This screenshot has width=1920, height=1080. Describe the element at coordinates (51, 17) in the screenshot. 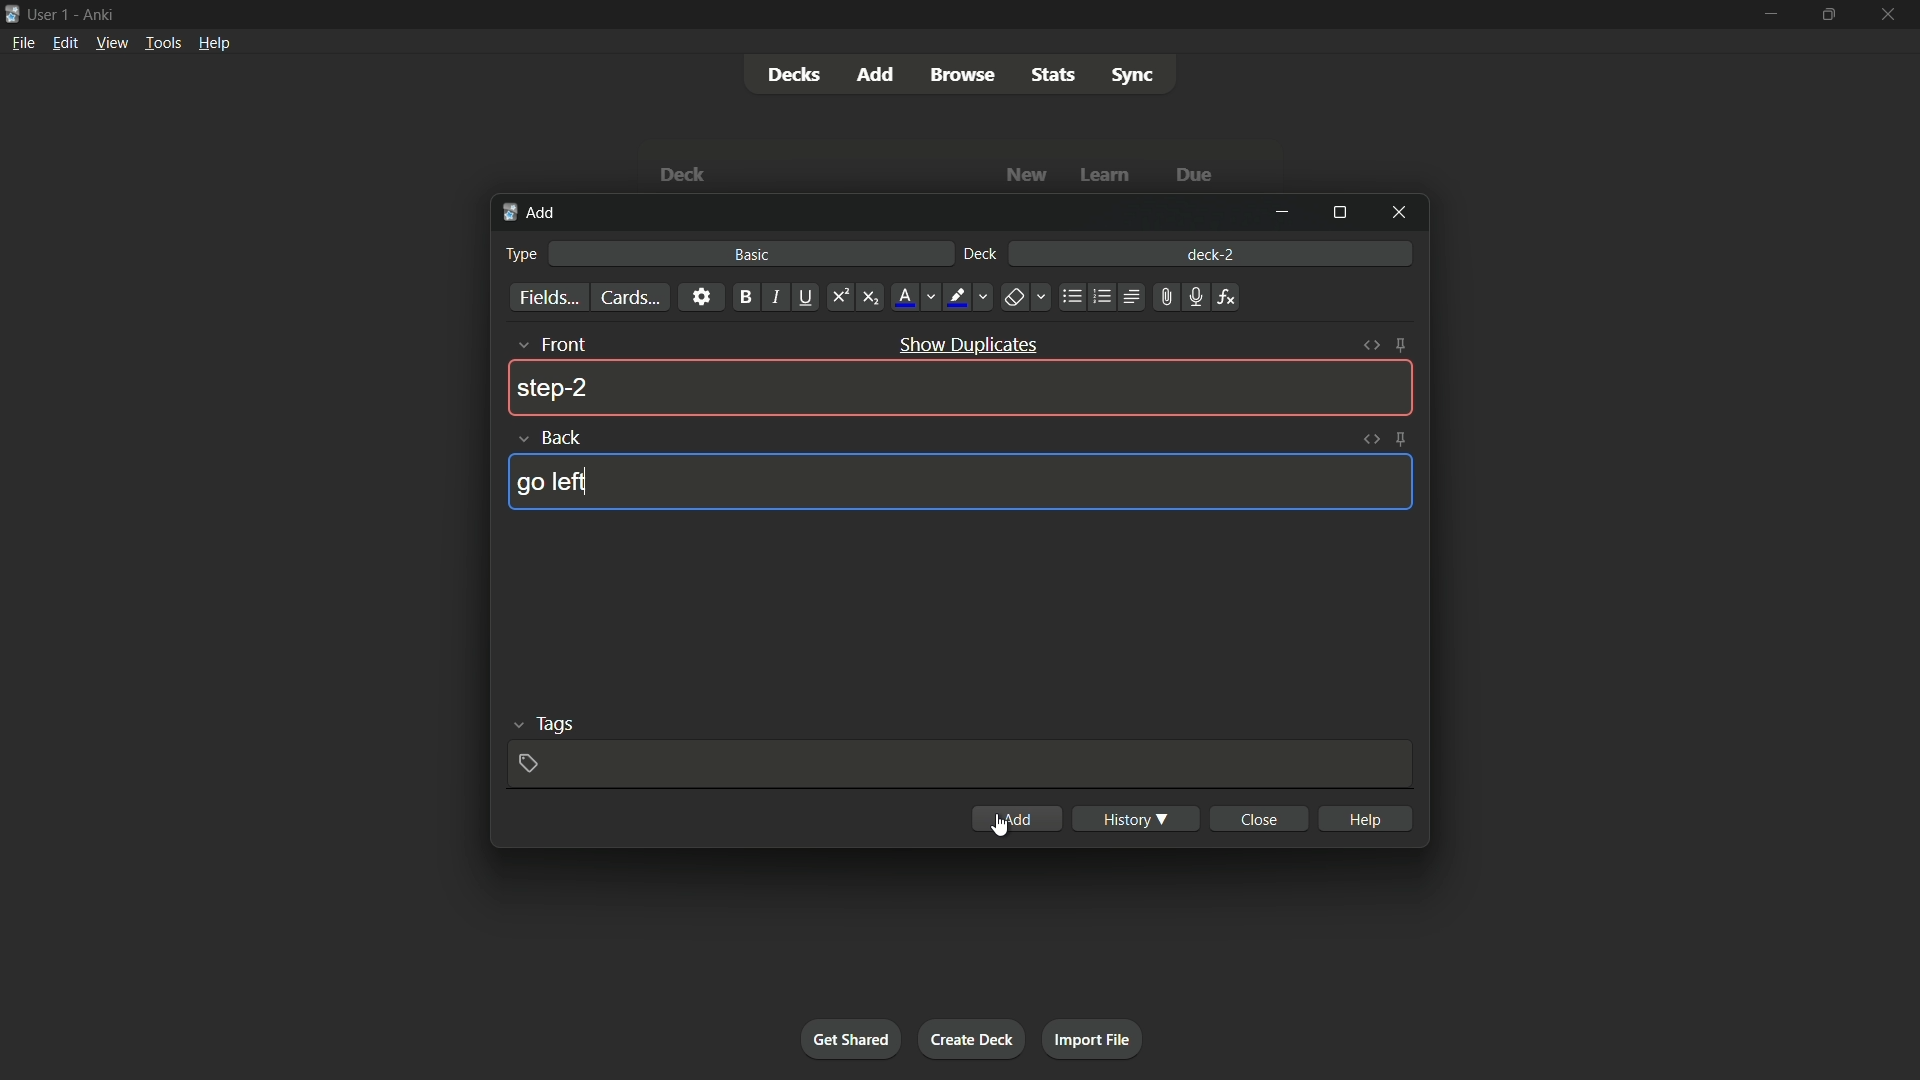

I see `user 1` at that location.